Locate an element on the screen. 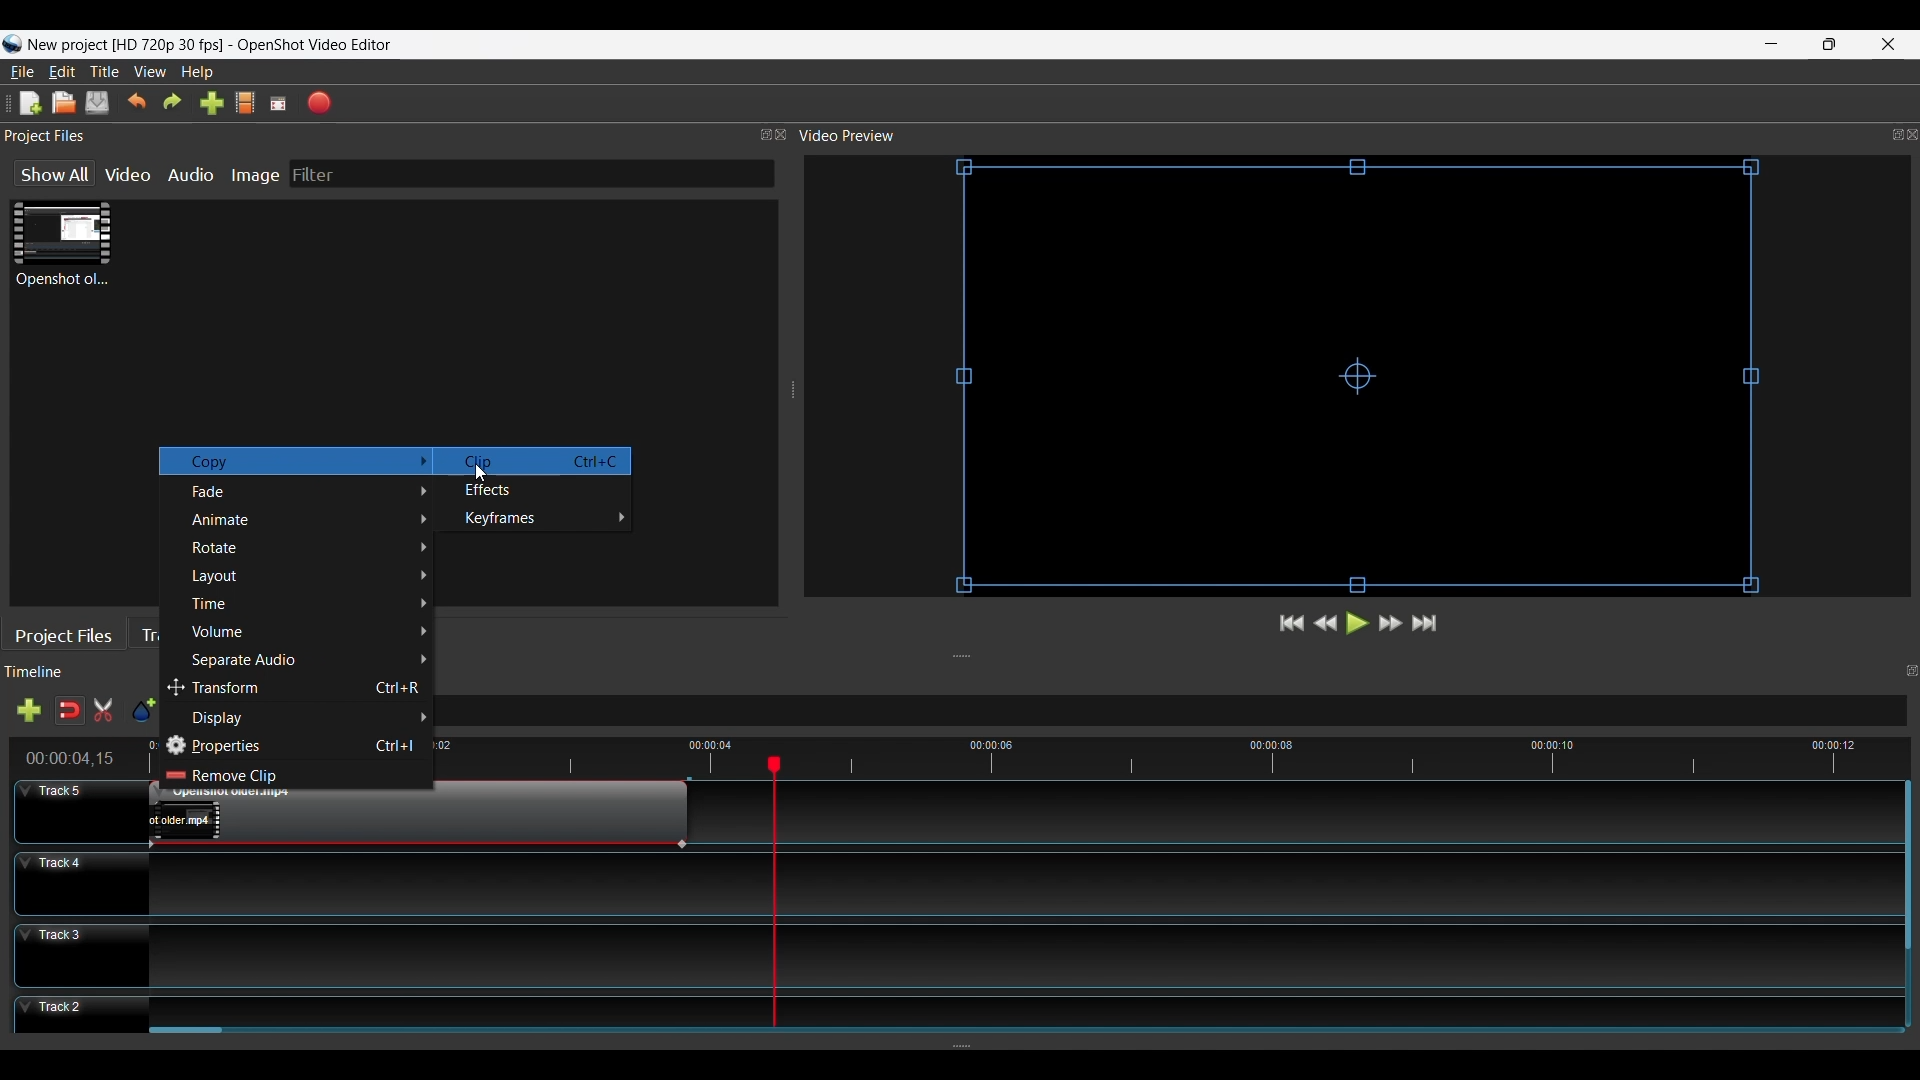 The width and height of the screenshot is (1920, 1080). Track Header is located at coordinates (81, 954).